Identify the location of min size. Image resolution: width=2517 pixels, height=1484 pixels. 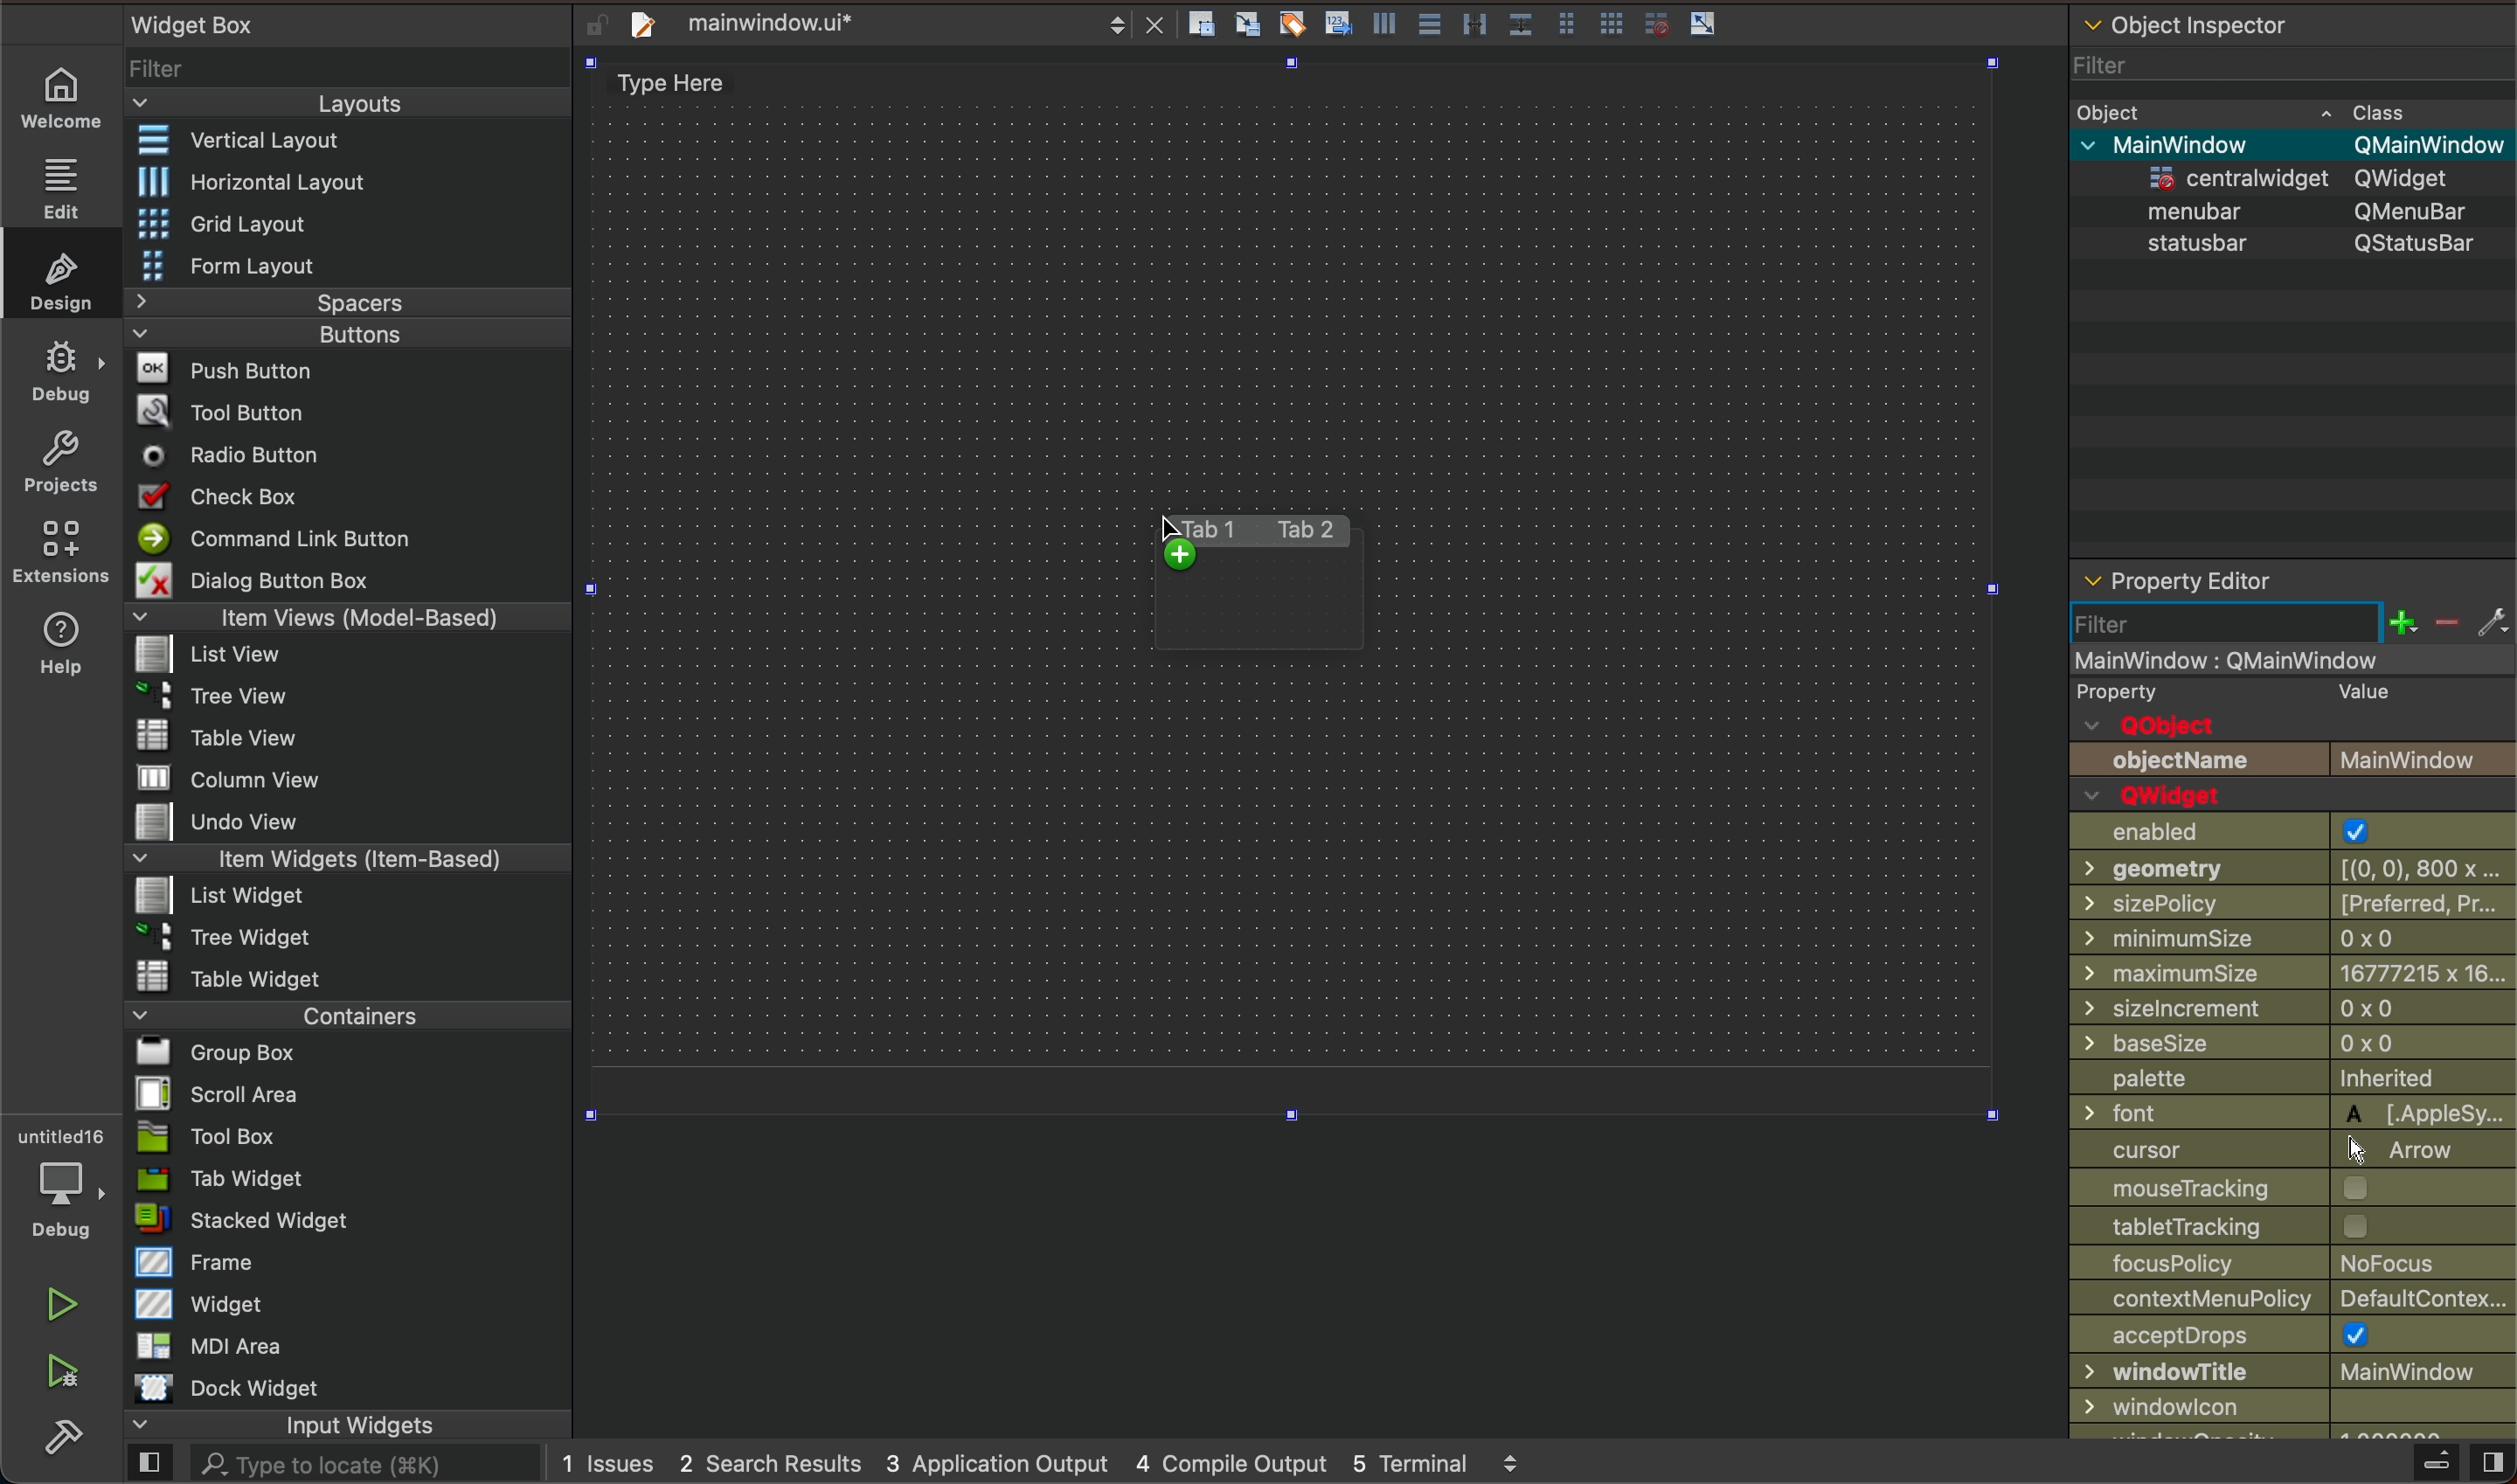
(2295, 940).